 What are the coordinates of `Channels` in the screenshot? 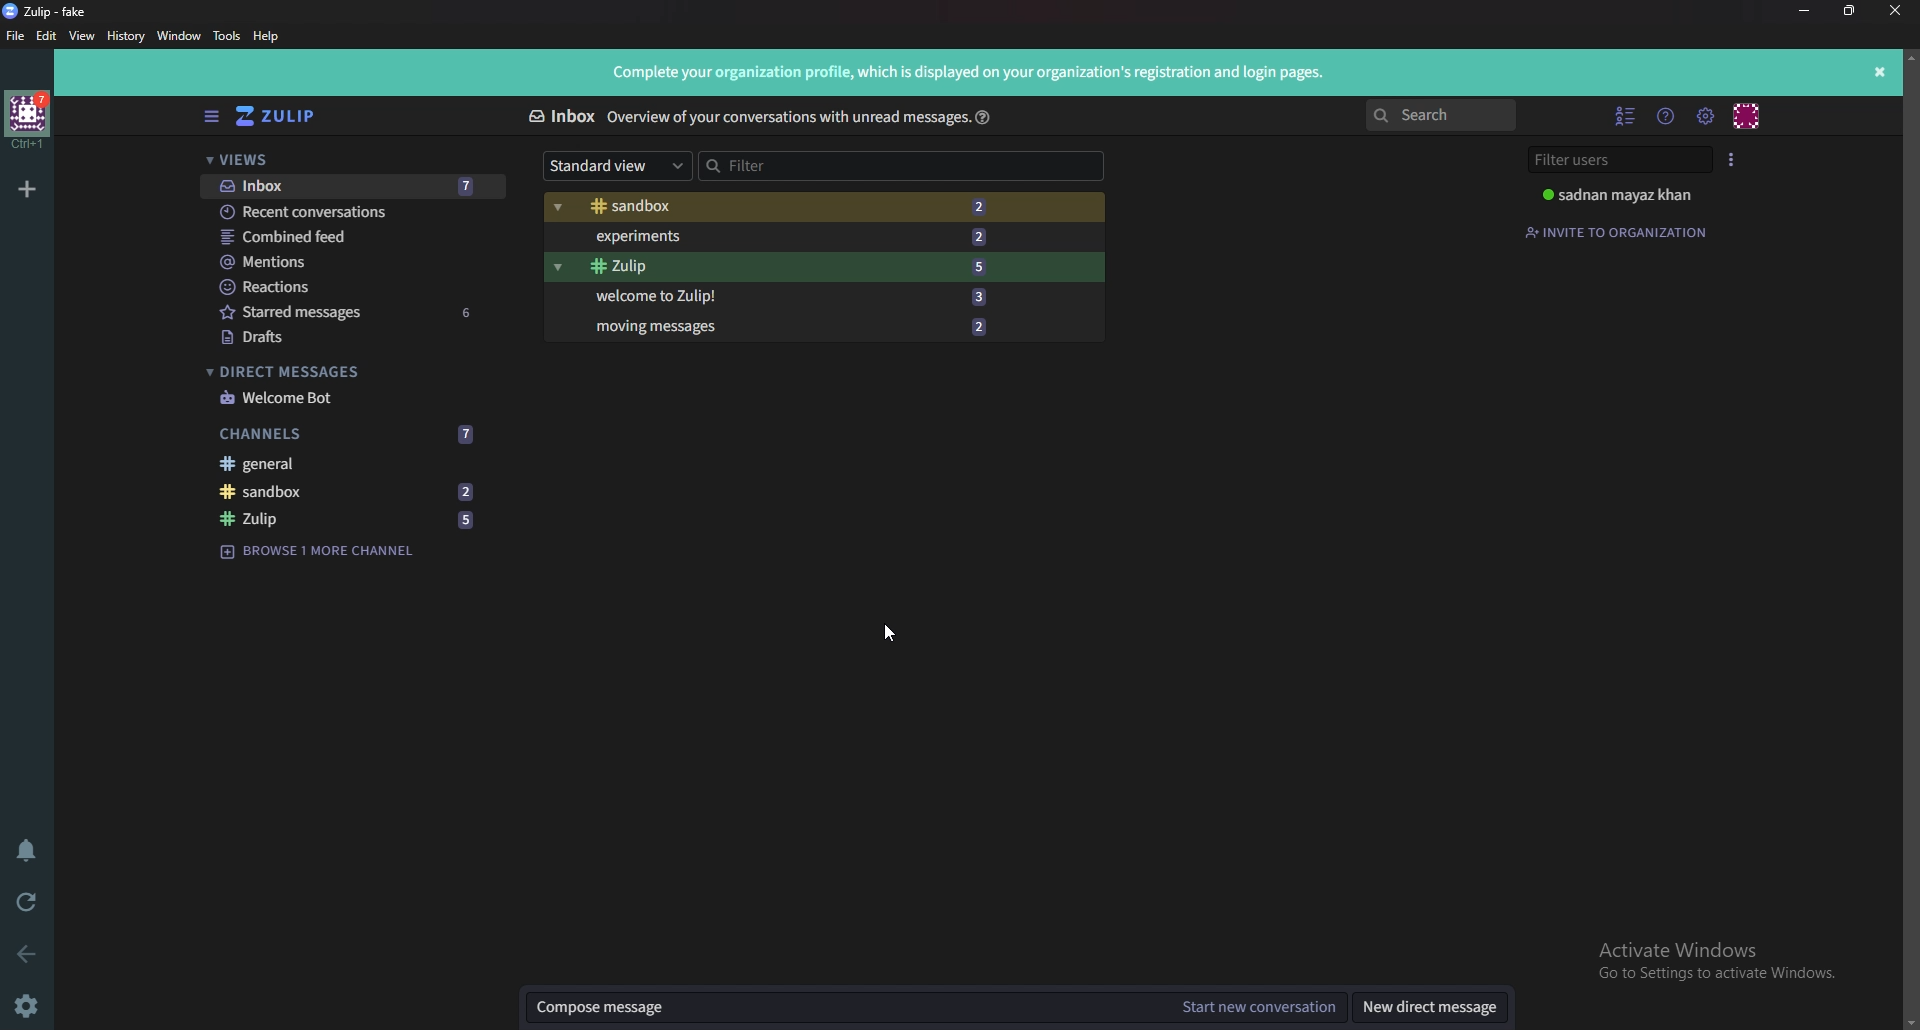 It's located at (348, 434).